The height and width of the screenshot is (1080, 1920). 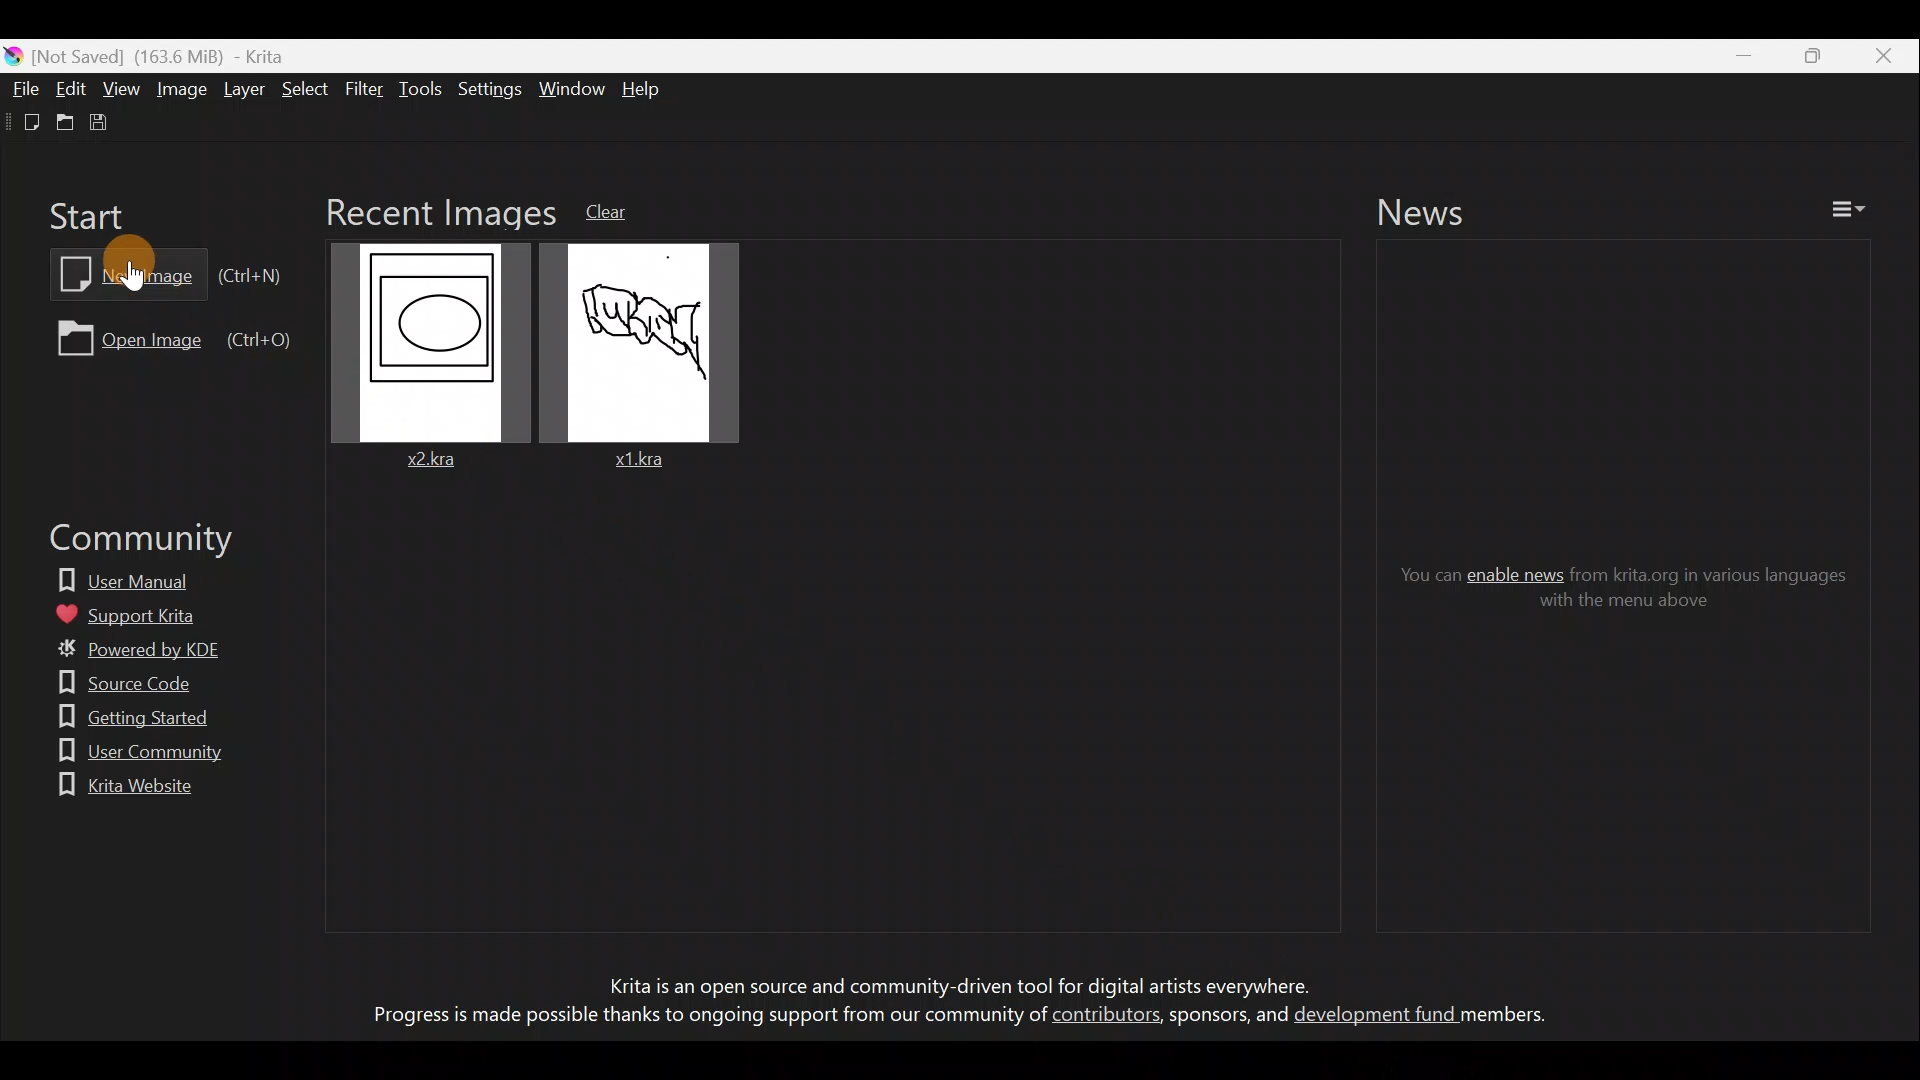 What do you see at coordinates (12, 55) in the screenshot?
I see `Krtia logo` at bounding box center [12, 55].